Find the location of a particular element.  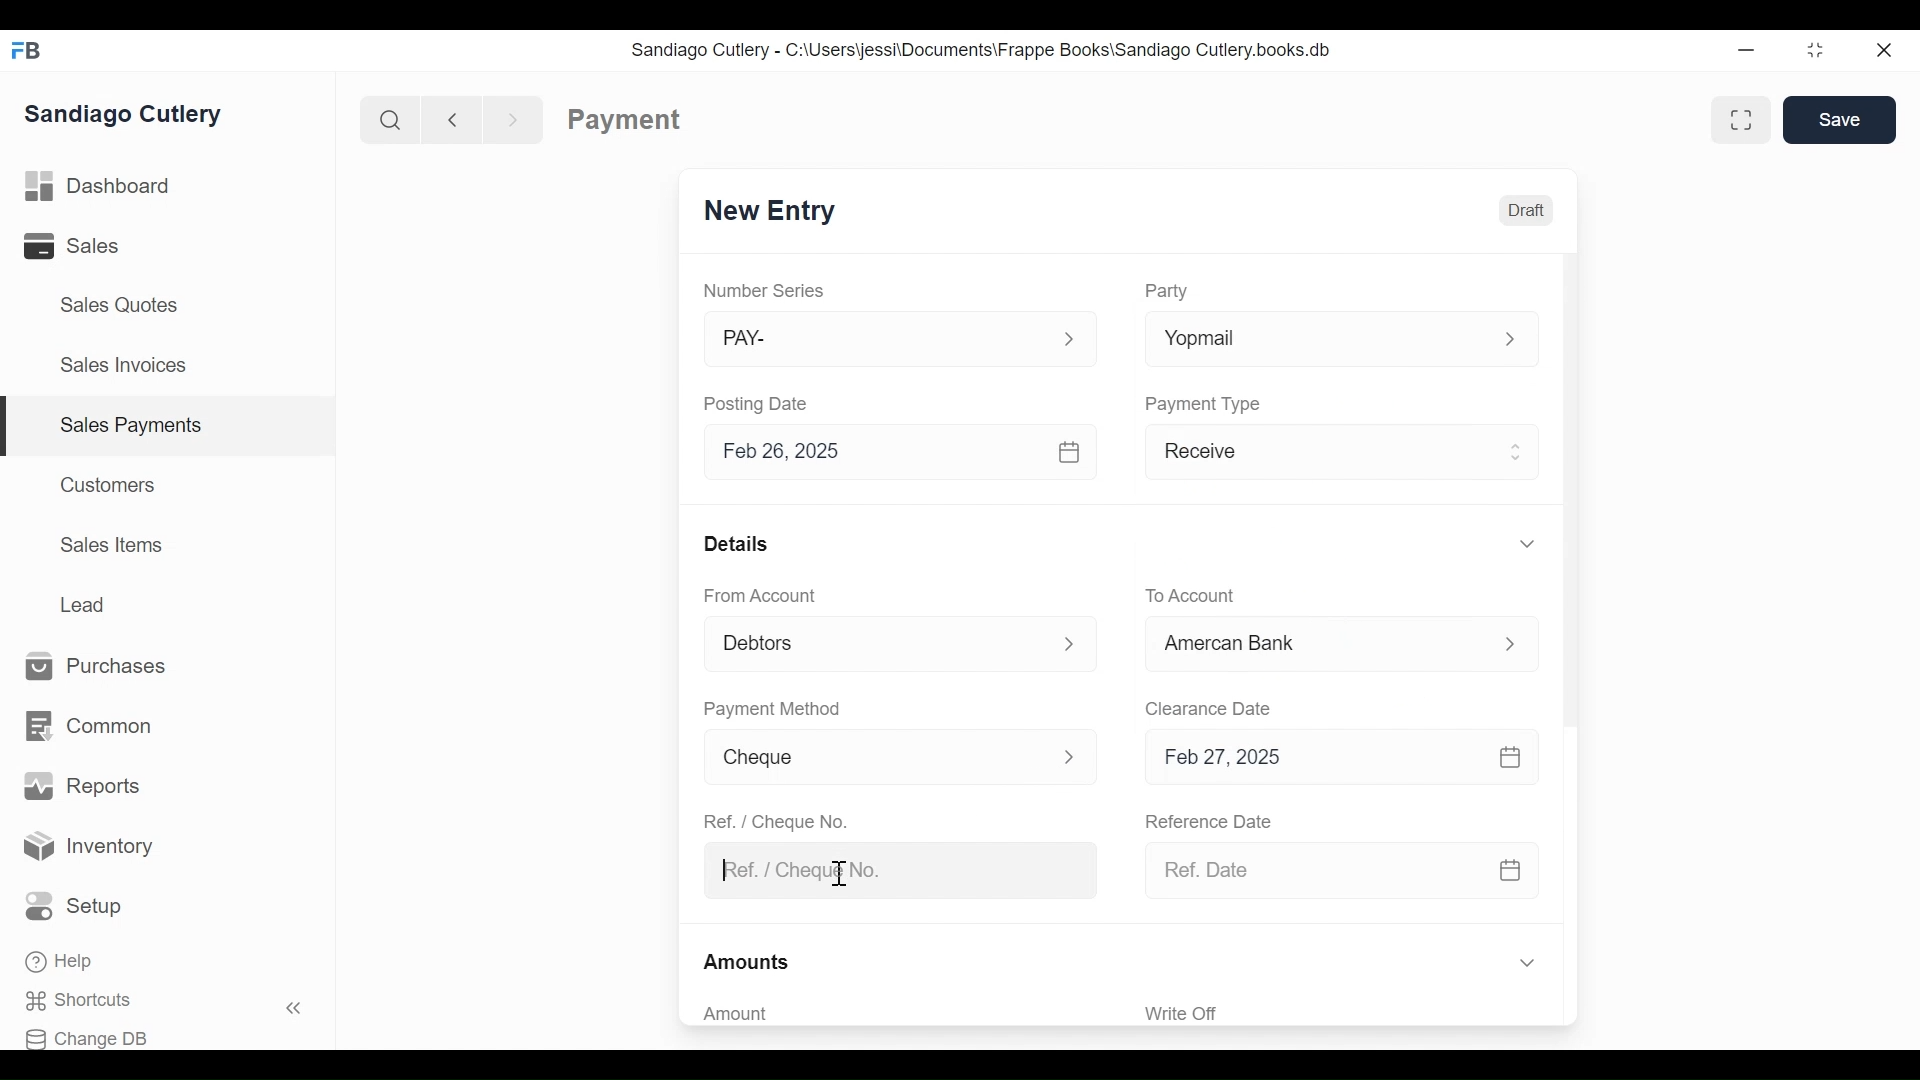

Reference Date is located at coordinates (1207, 819).